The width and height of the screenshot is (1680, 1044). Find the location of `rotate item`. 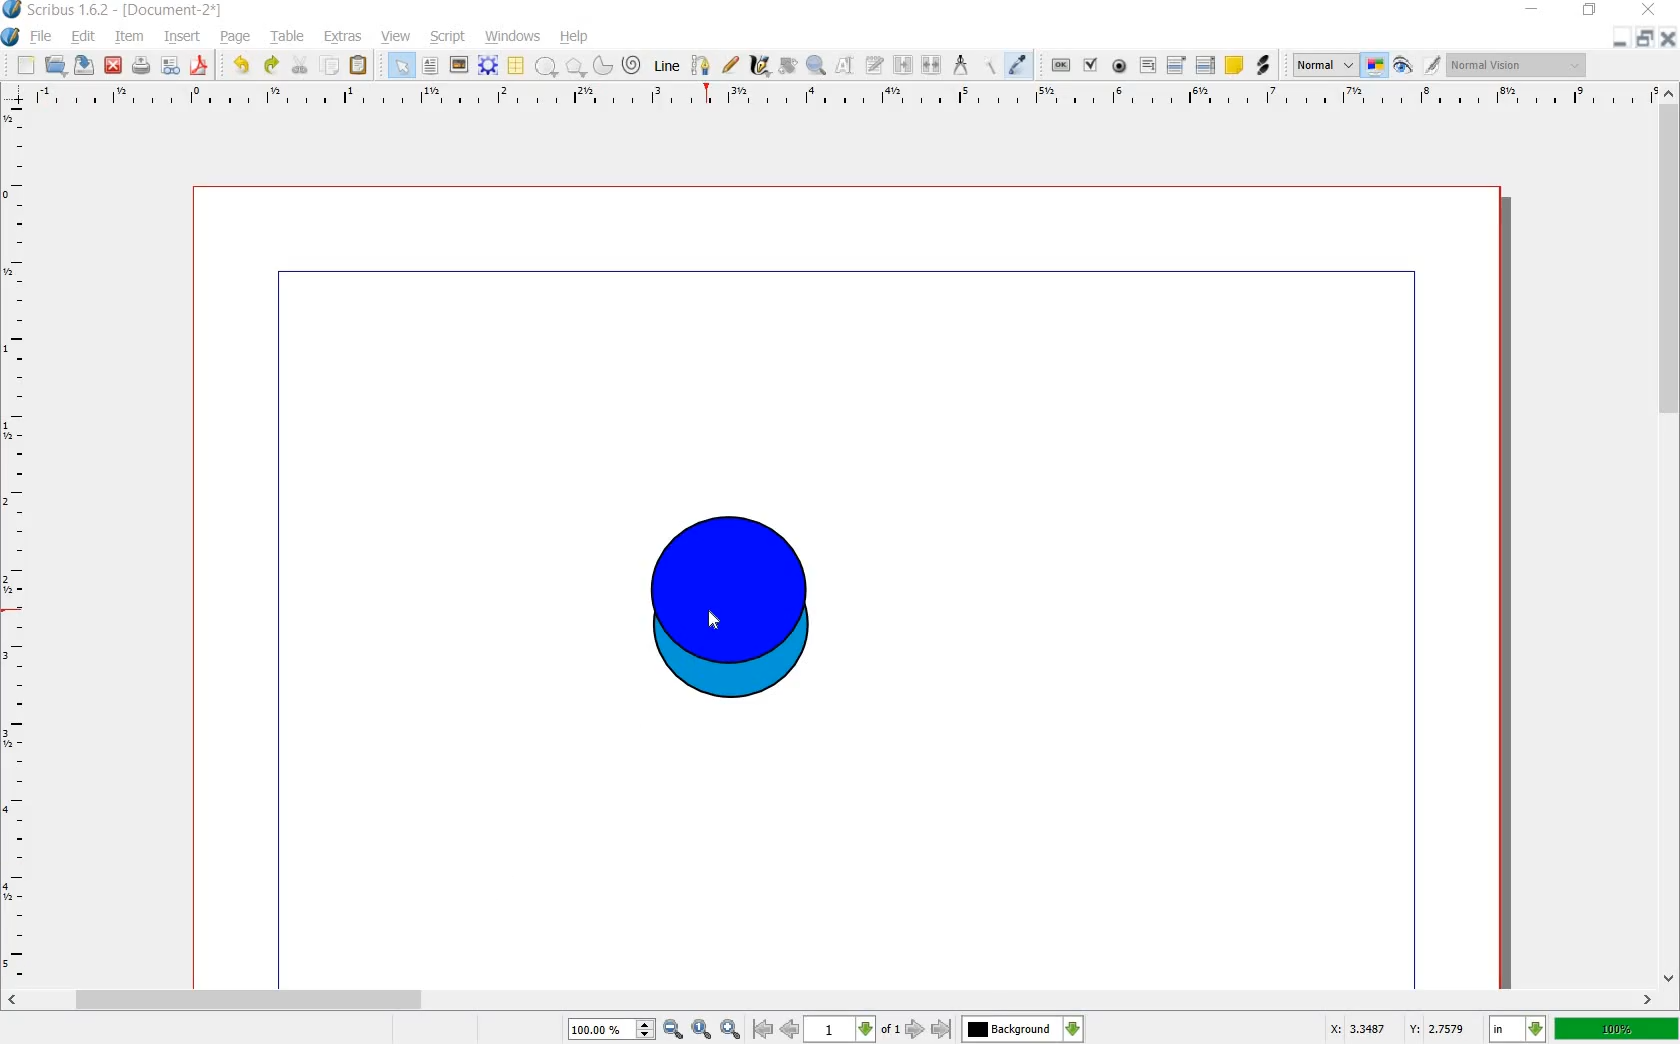

rotate item is located at coordinates (788, 66).